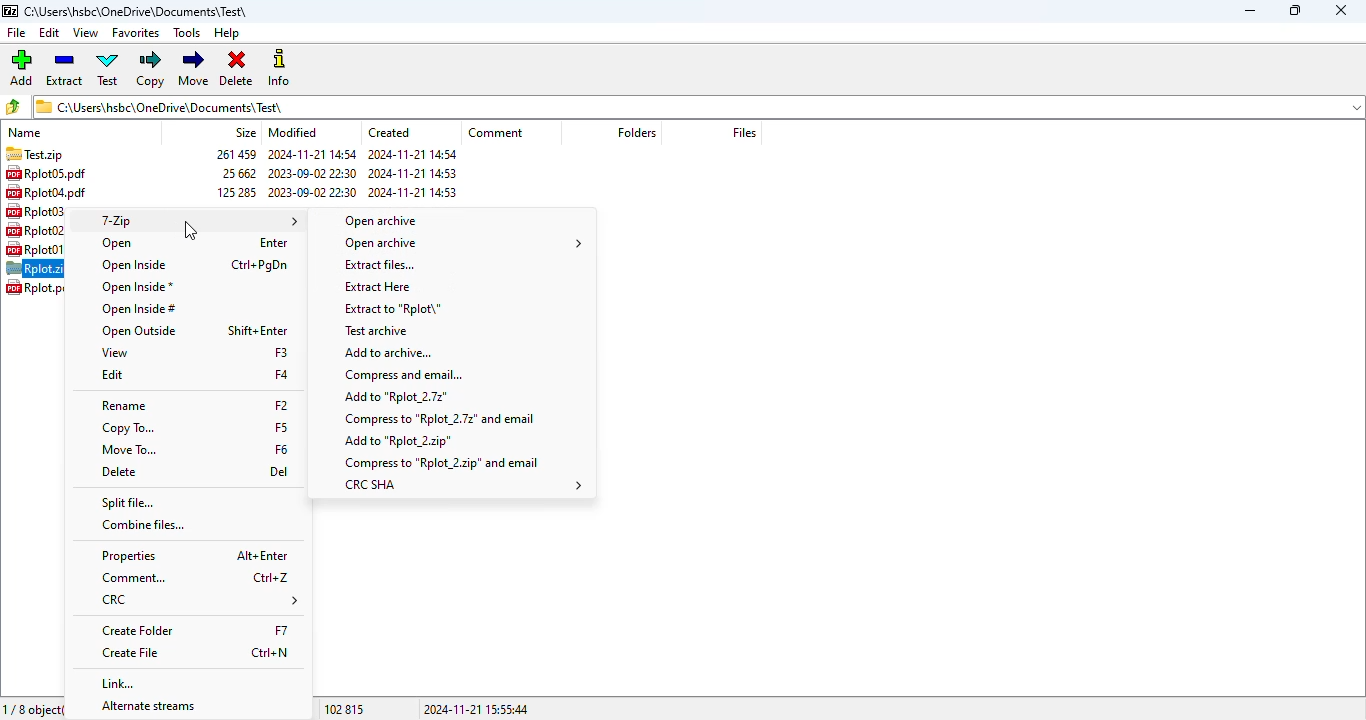 Image resolution: width=1366 pixels, height=720 pixels. Describe the element at coordinates (86, 33) in the screenshot. I see `view` at that location.